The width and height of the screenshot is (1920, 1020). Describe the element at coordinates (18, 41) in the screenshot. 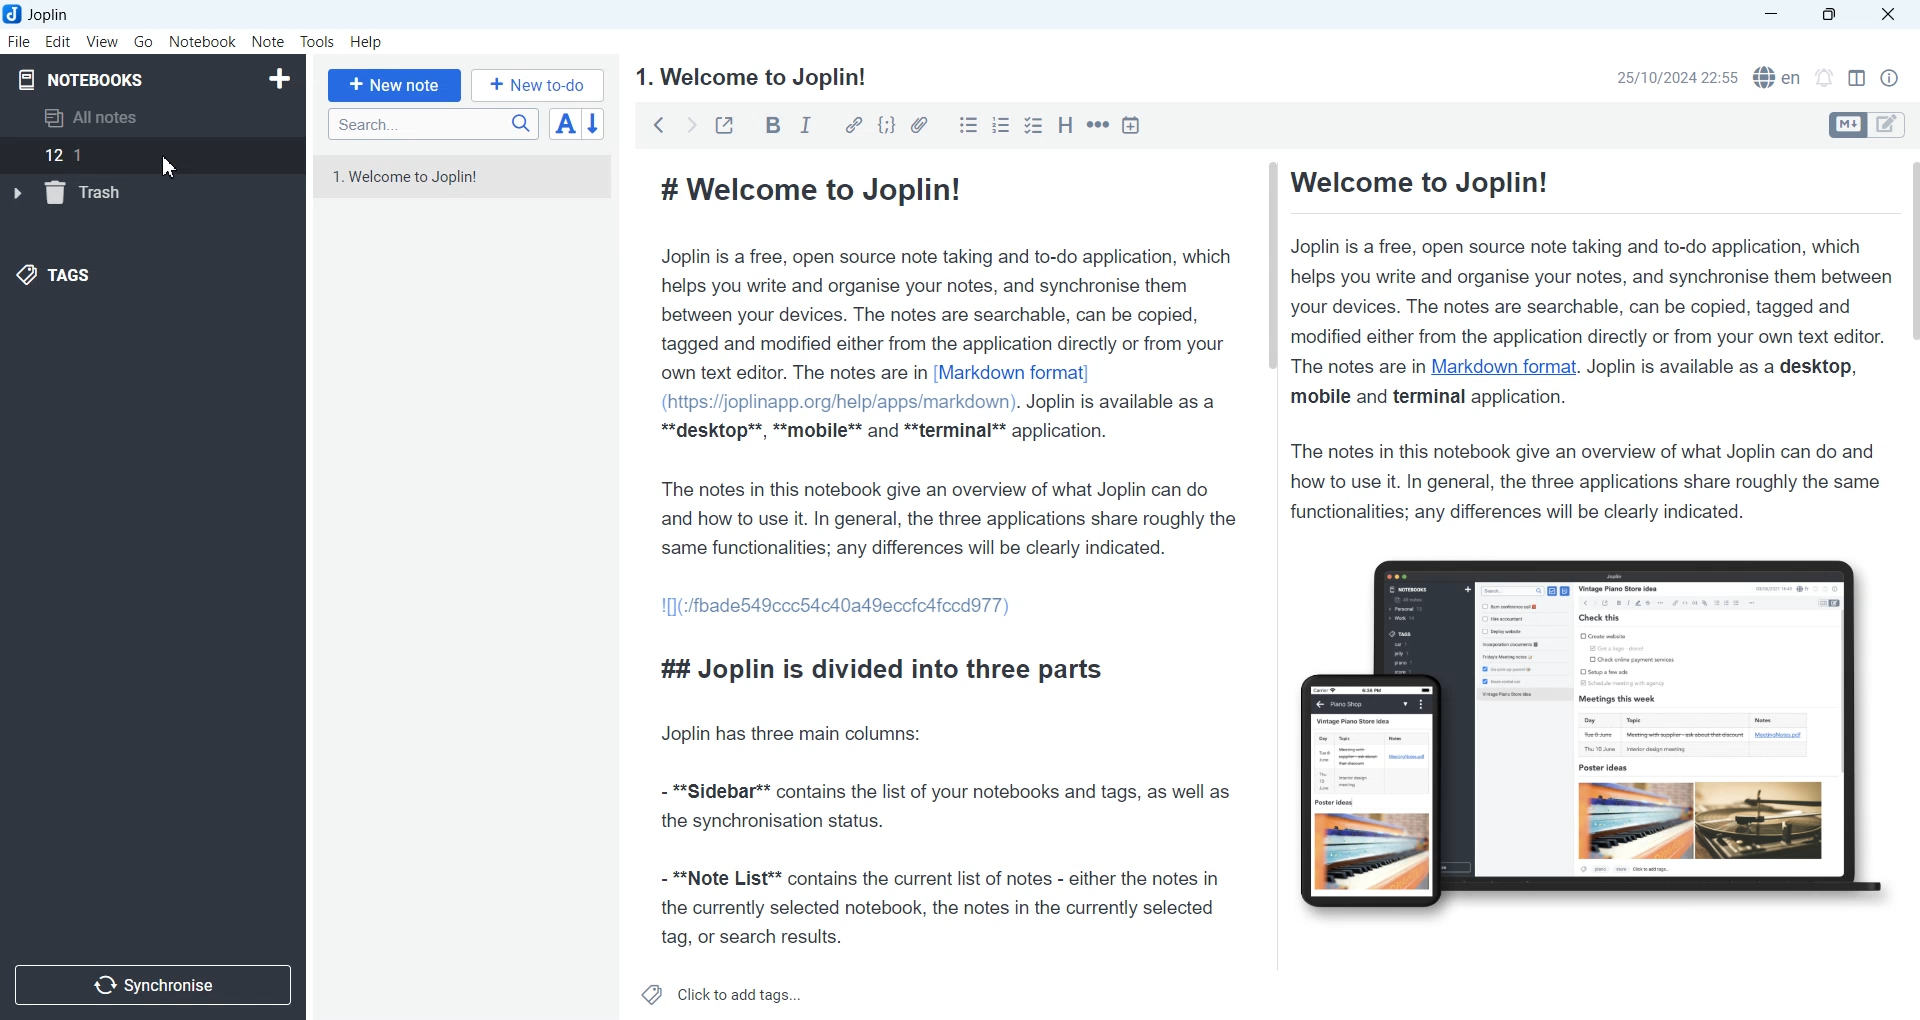

I see `File ` at that location.